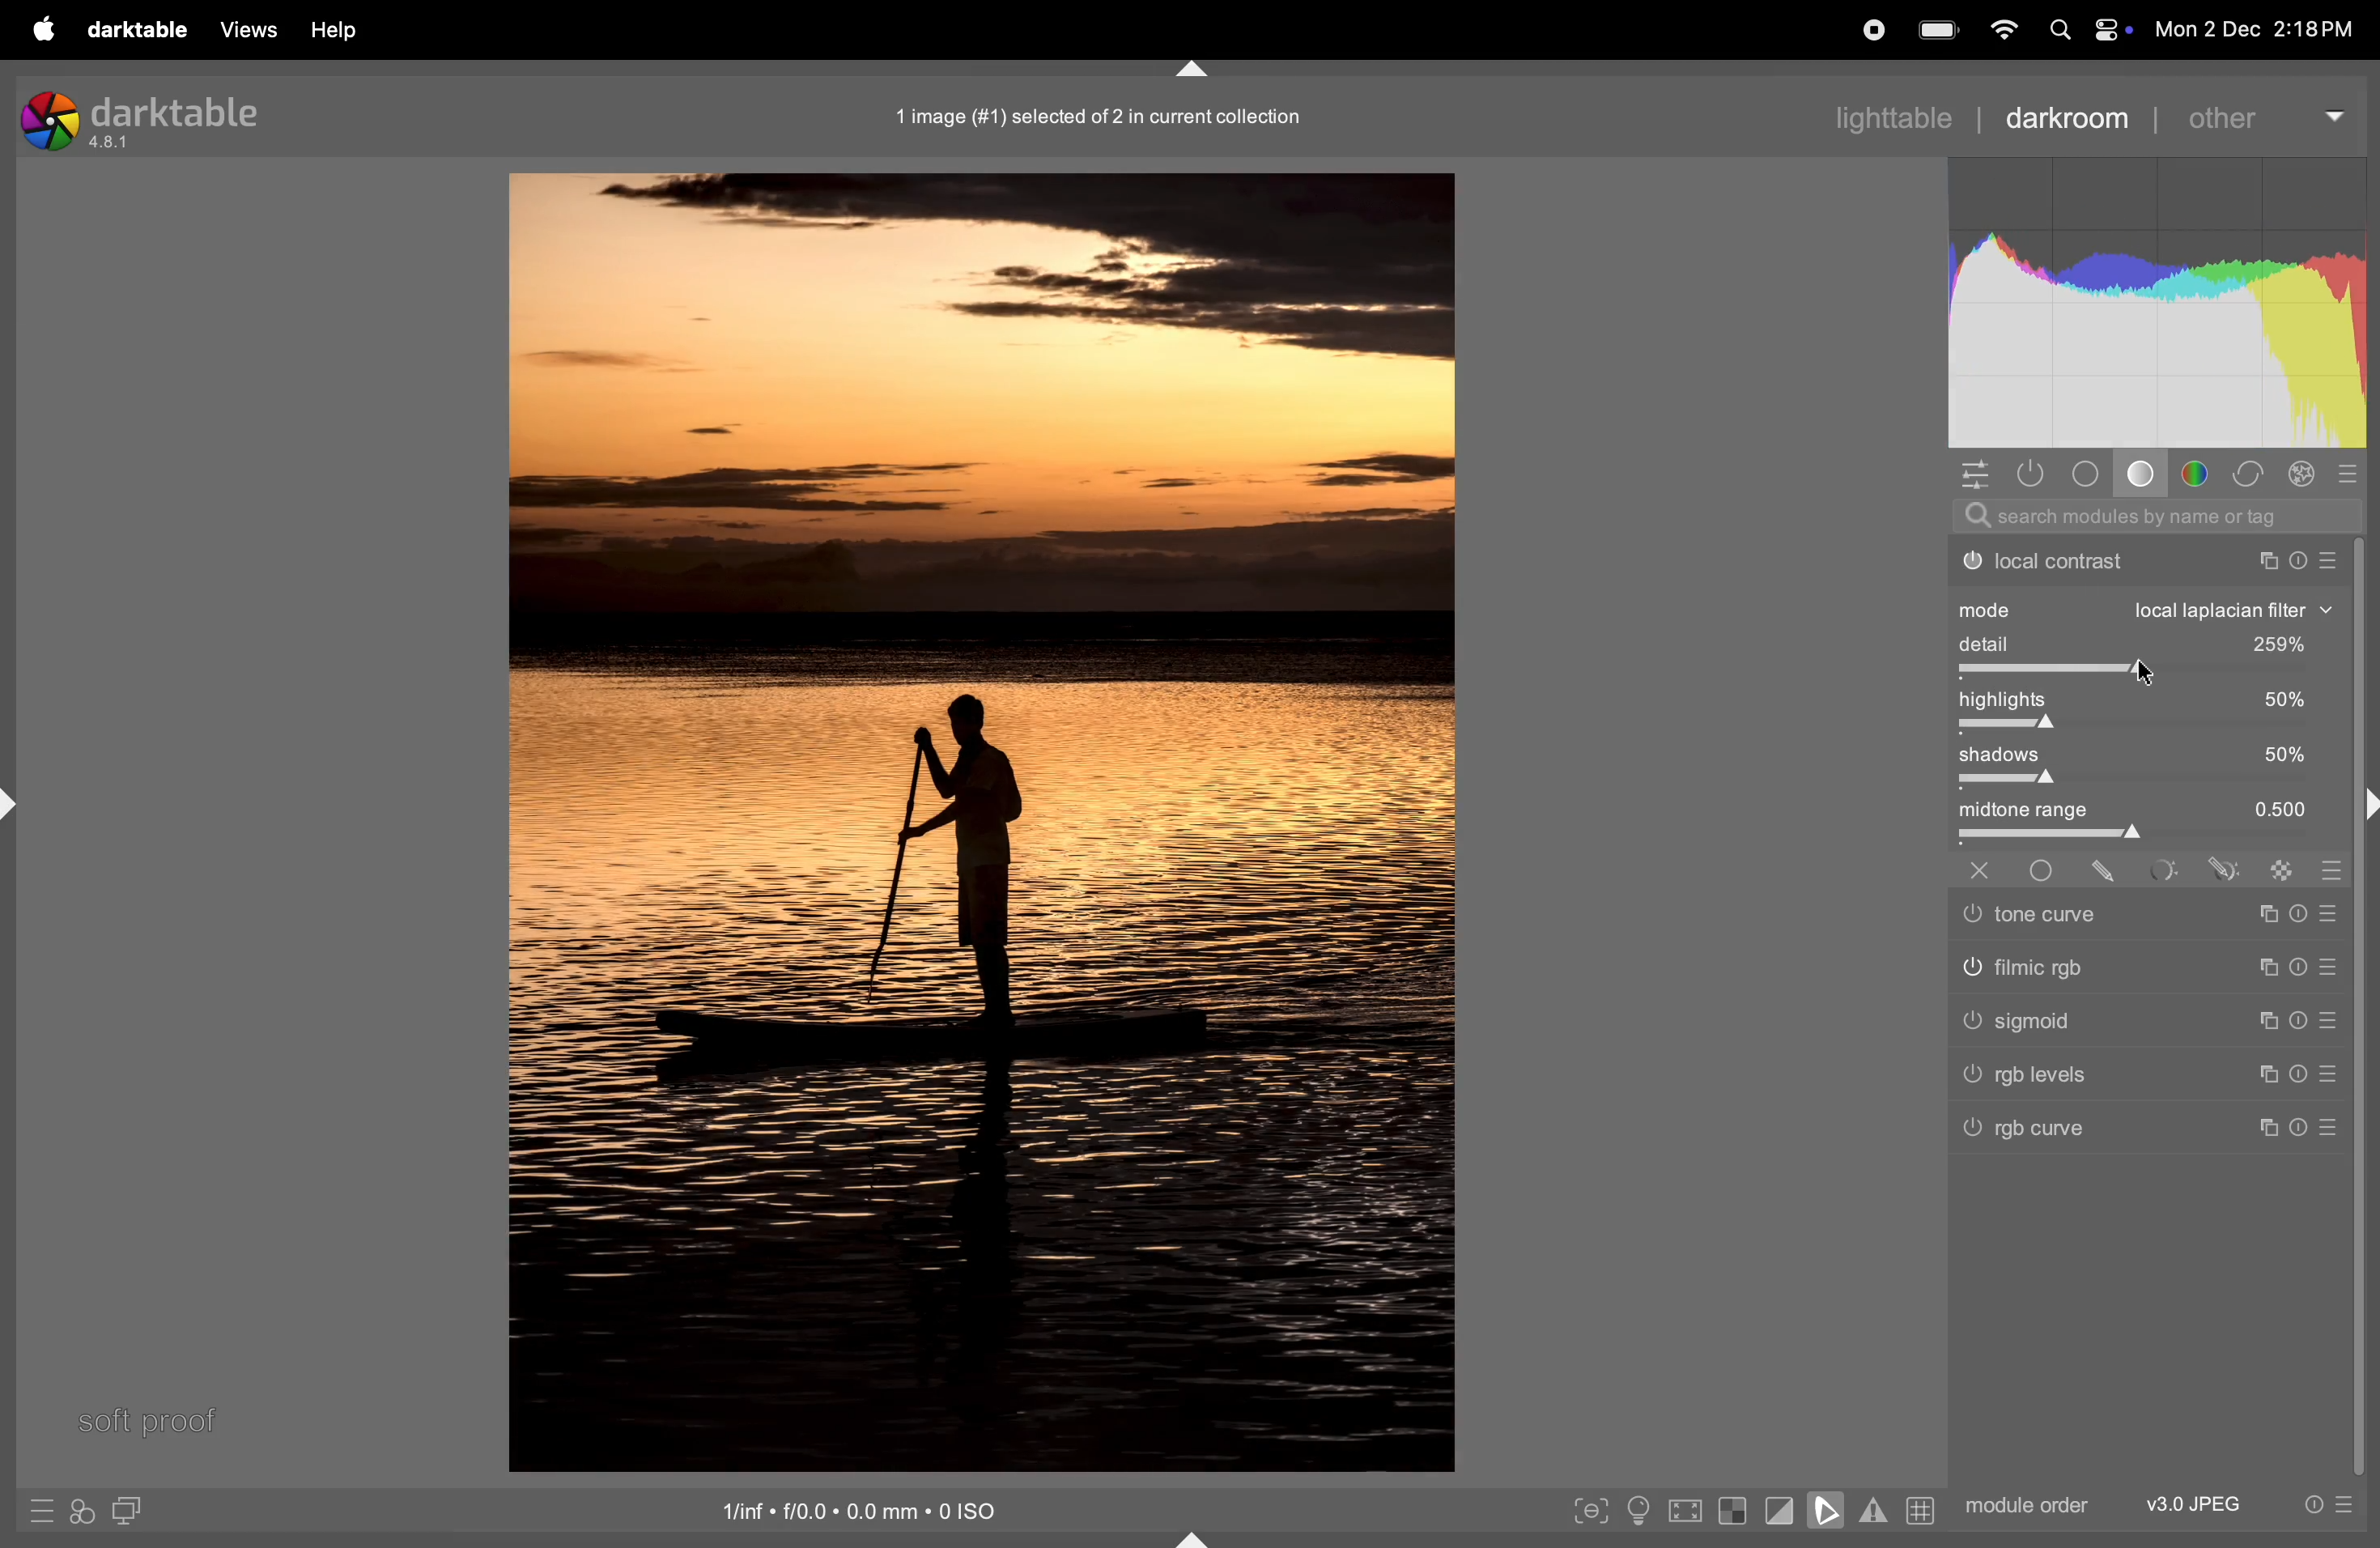  What do you see at coordinates (2328, 1507) in the screenshot?
I see `presets` at bounding box center [2328, 1507].